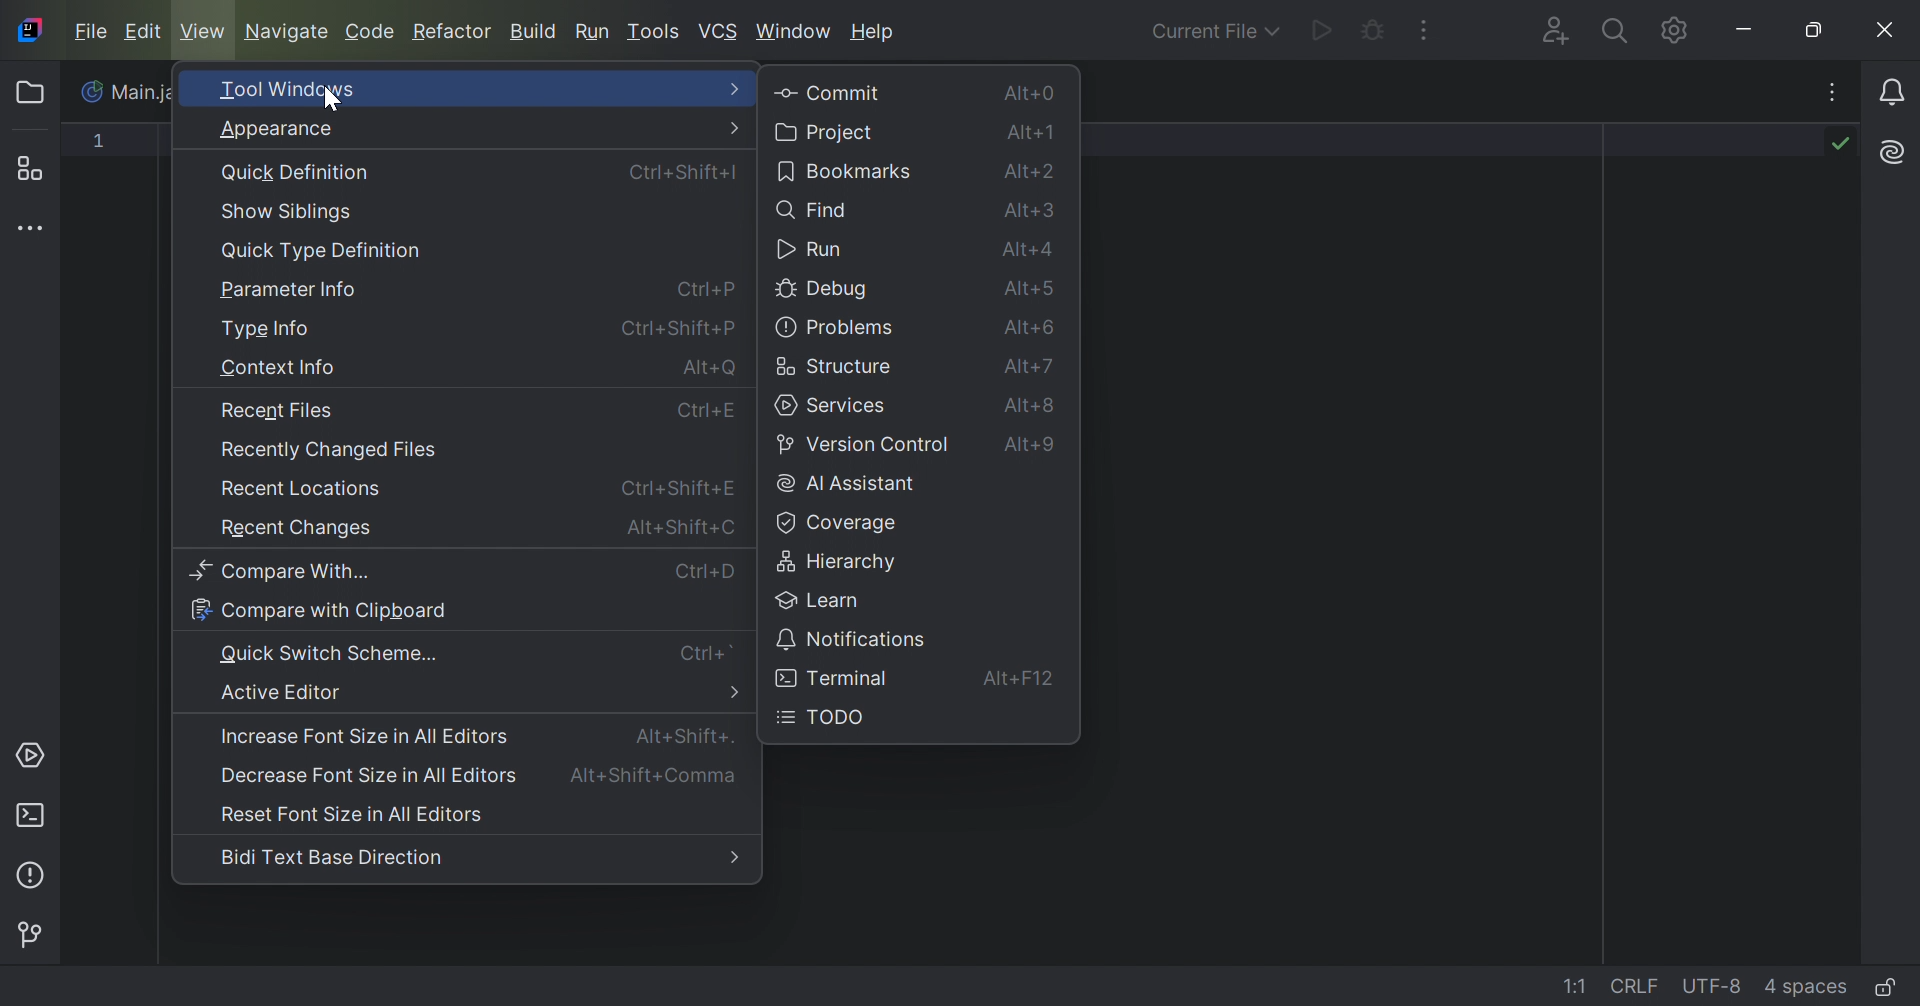 Image resolution: width=1920 pixels, height=1006 pixels. What do you see at coordinates (330, 451) in the screenshot?
I see `Recently Changed Files` at bounding box center [330, 451].